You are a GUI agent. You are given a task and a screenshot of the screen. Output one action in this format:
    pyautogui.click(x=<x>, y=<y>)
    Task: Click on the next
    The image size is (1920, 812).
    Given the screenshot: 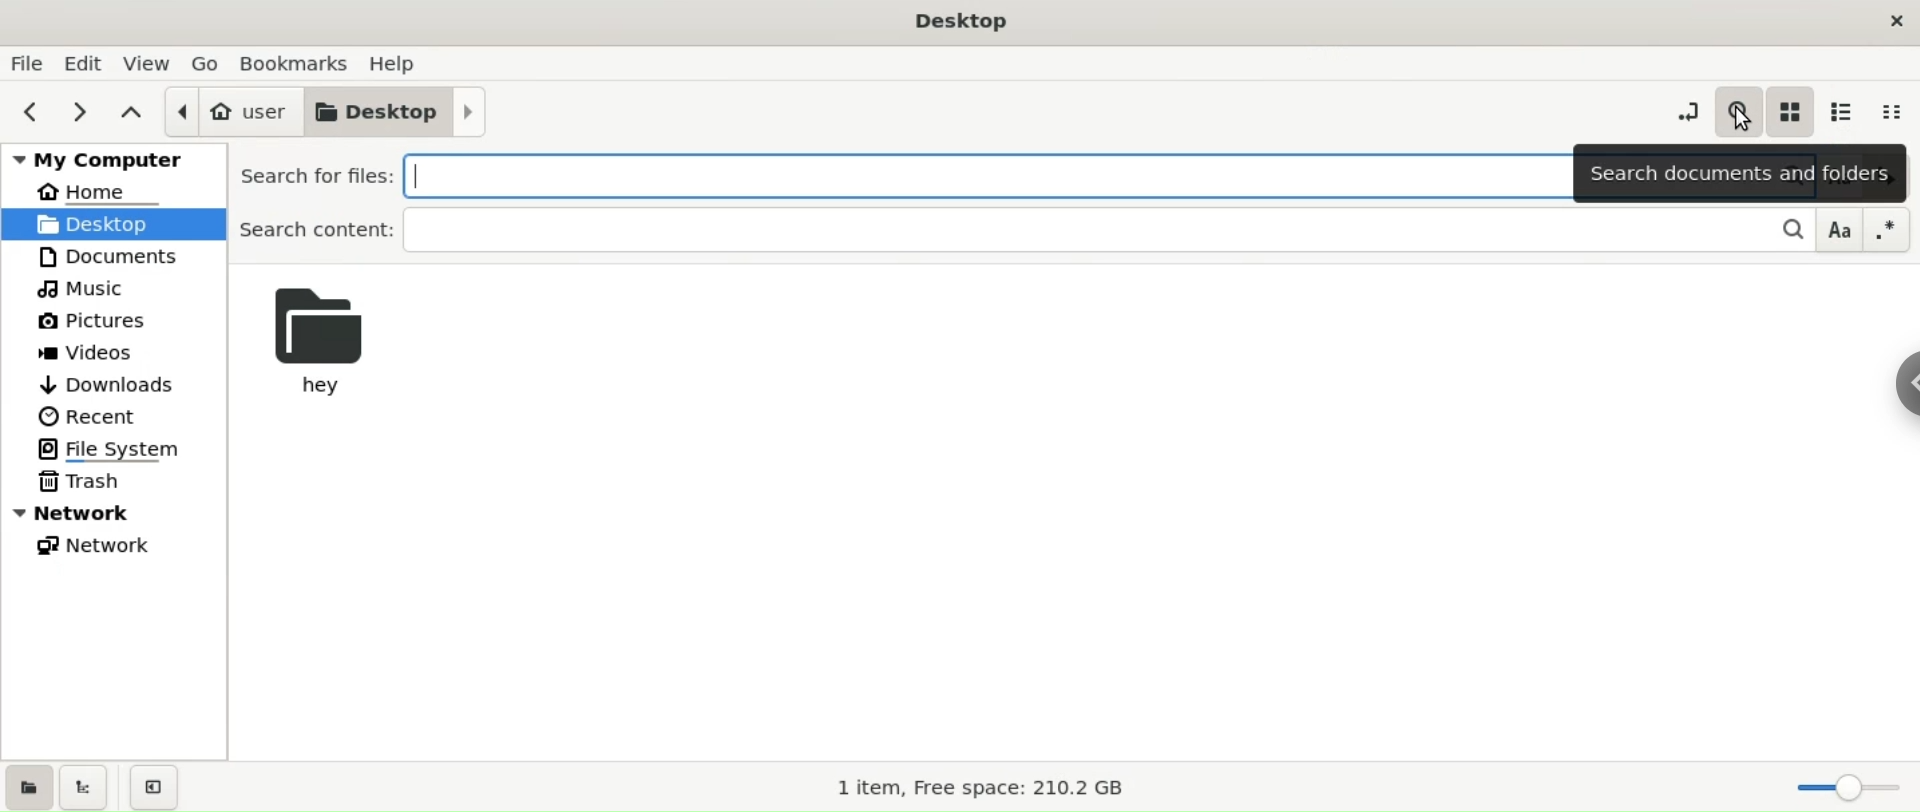 What is the action you would take?
    pyautogui.click(x=84, y=114)
    